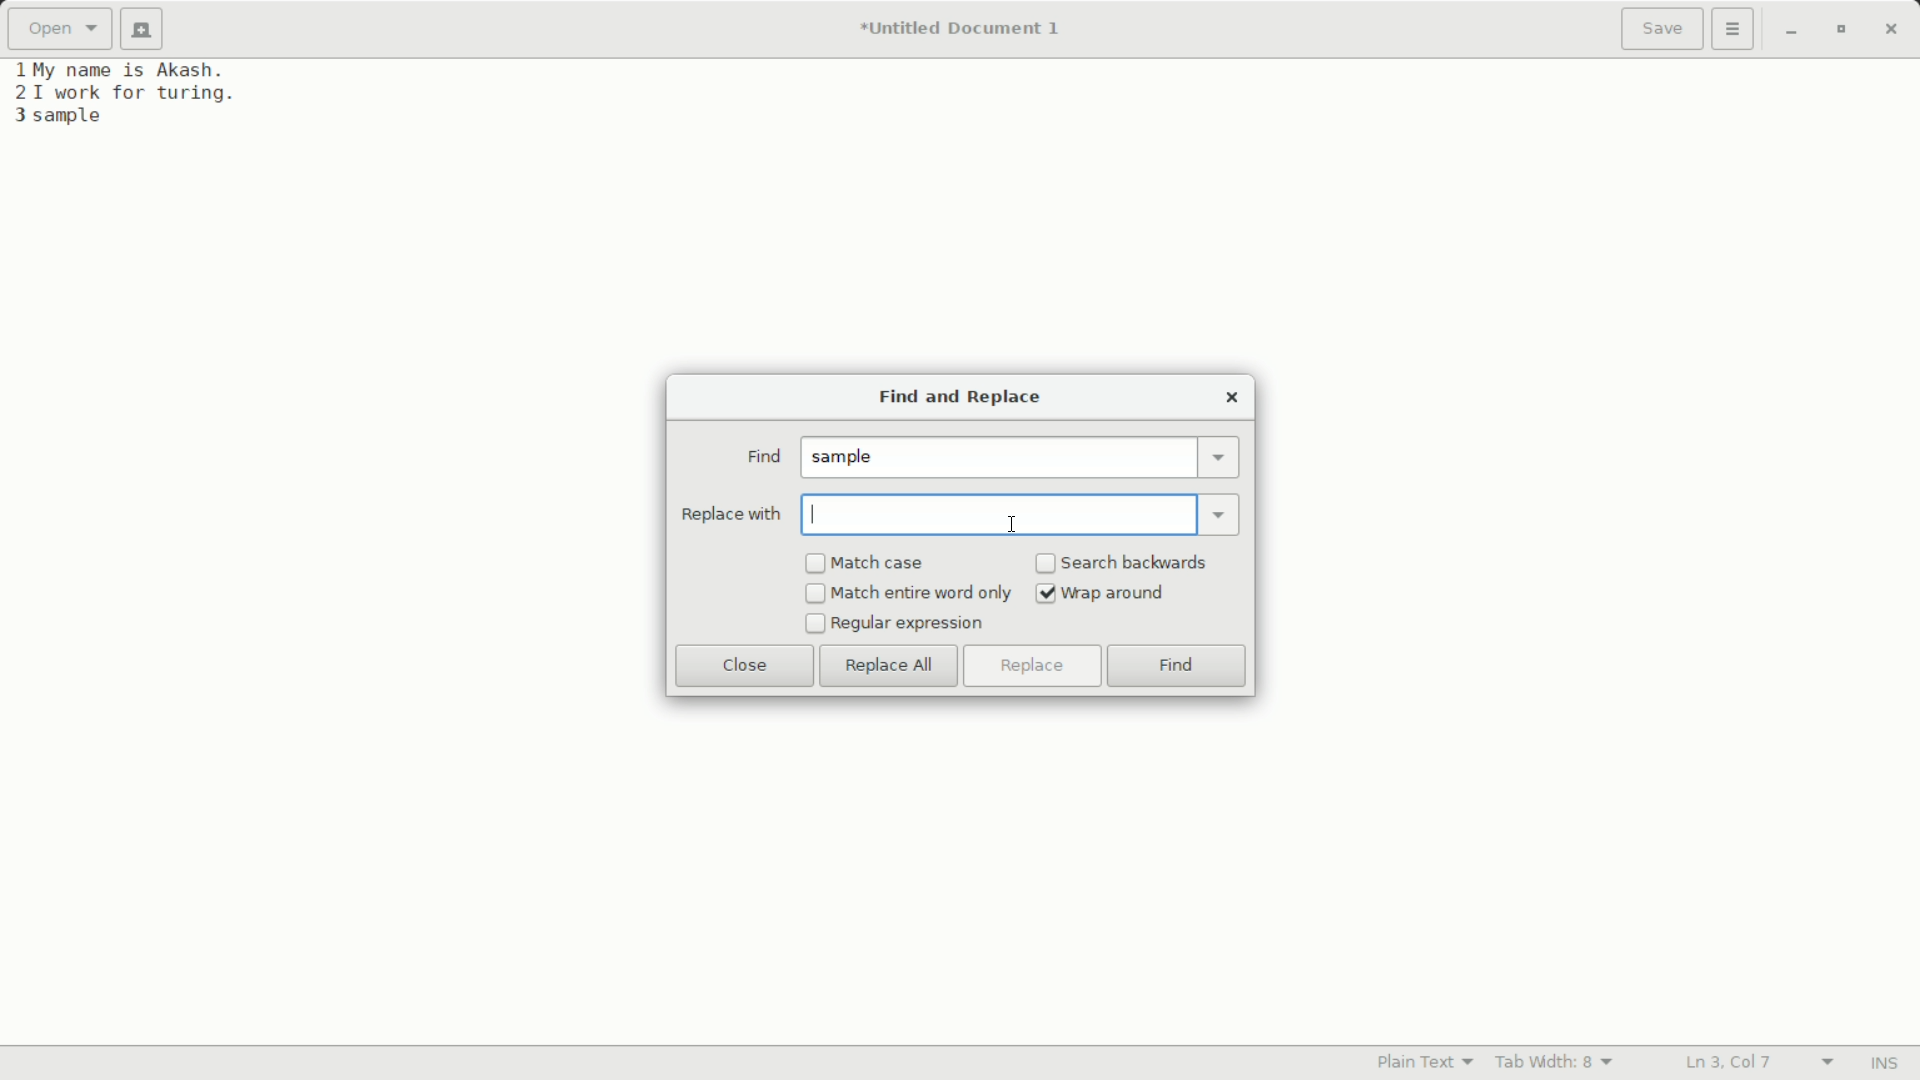 This screenshot has height=1080, width=1920. What do you see at coordinates (745, 665) in the screenshot?
I see `close` at bounding box center [745, 665].